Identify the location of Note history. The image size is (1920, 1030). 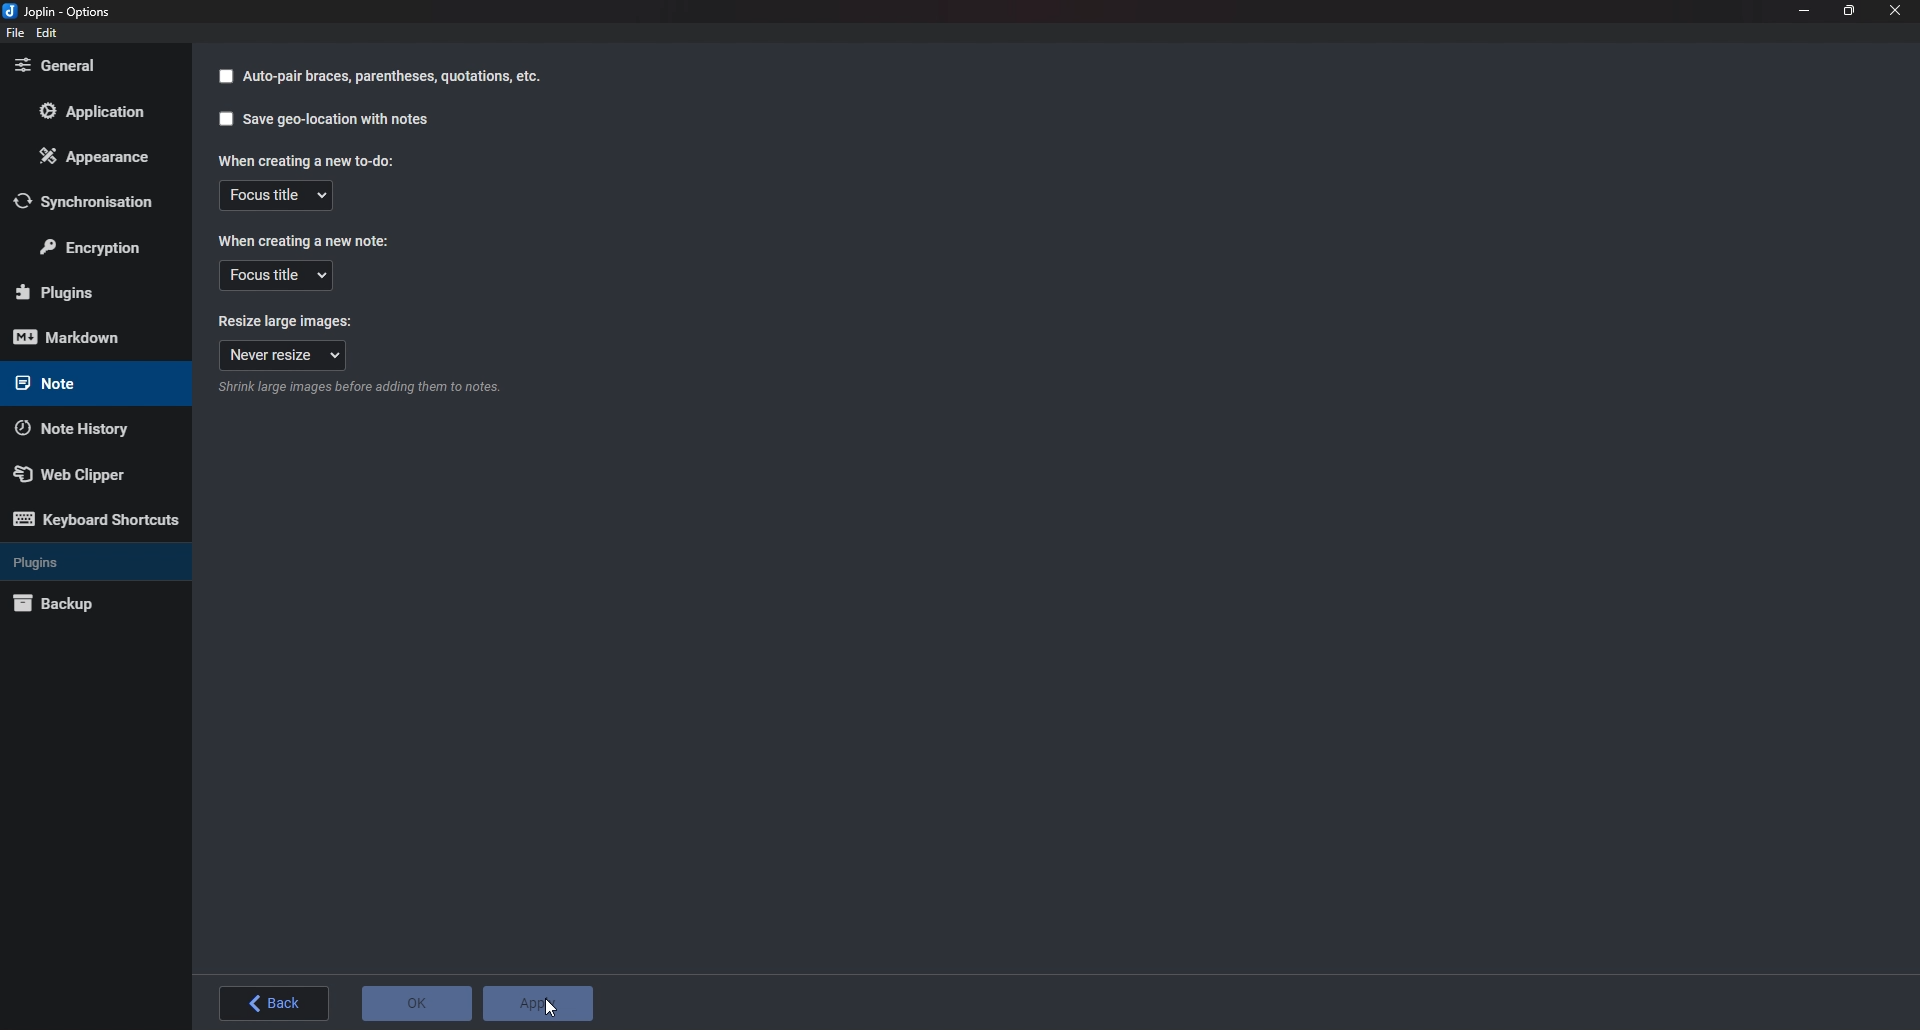
(87, 426).